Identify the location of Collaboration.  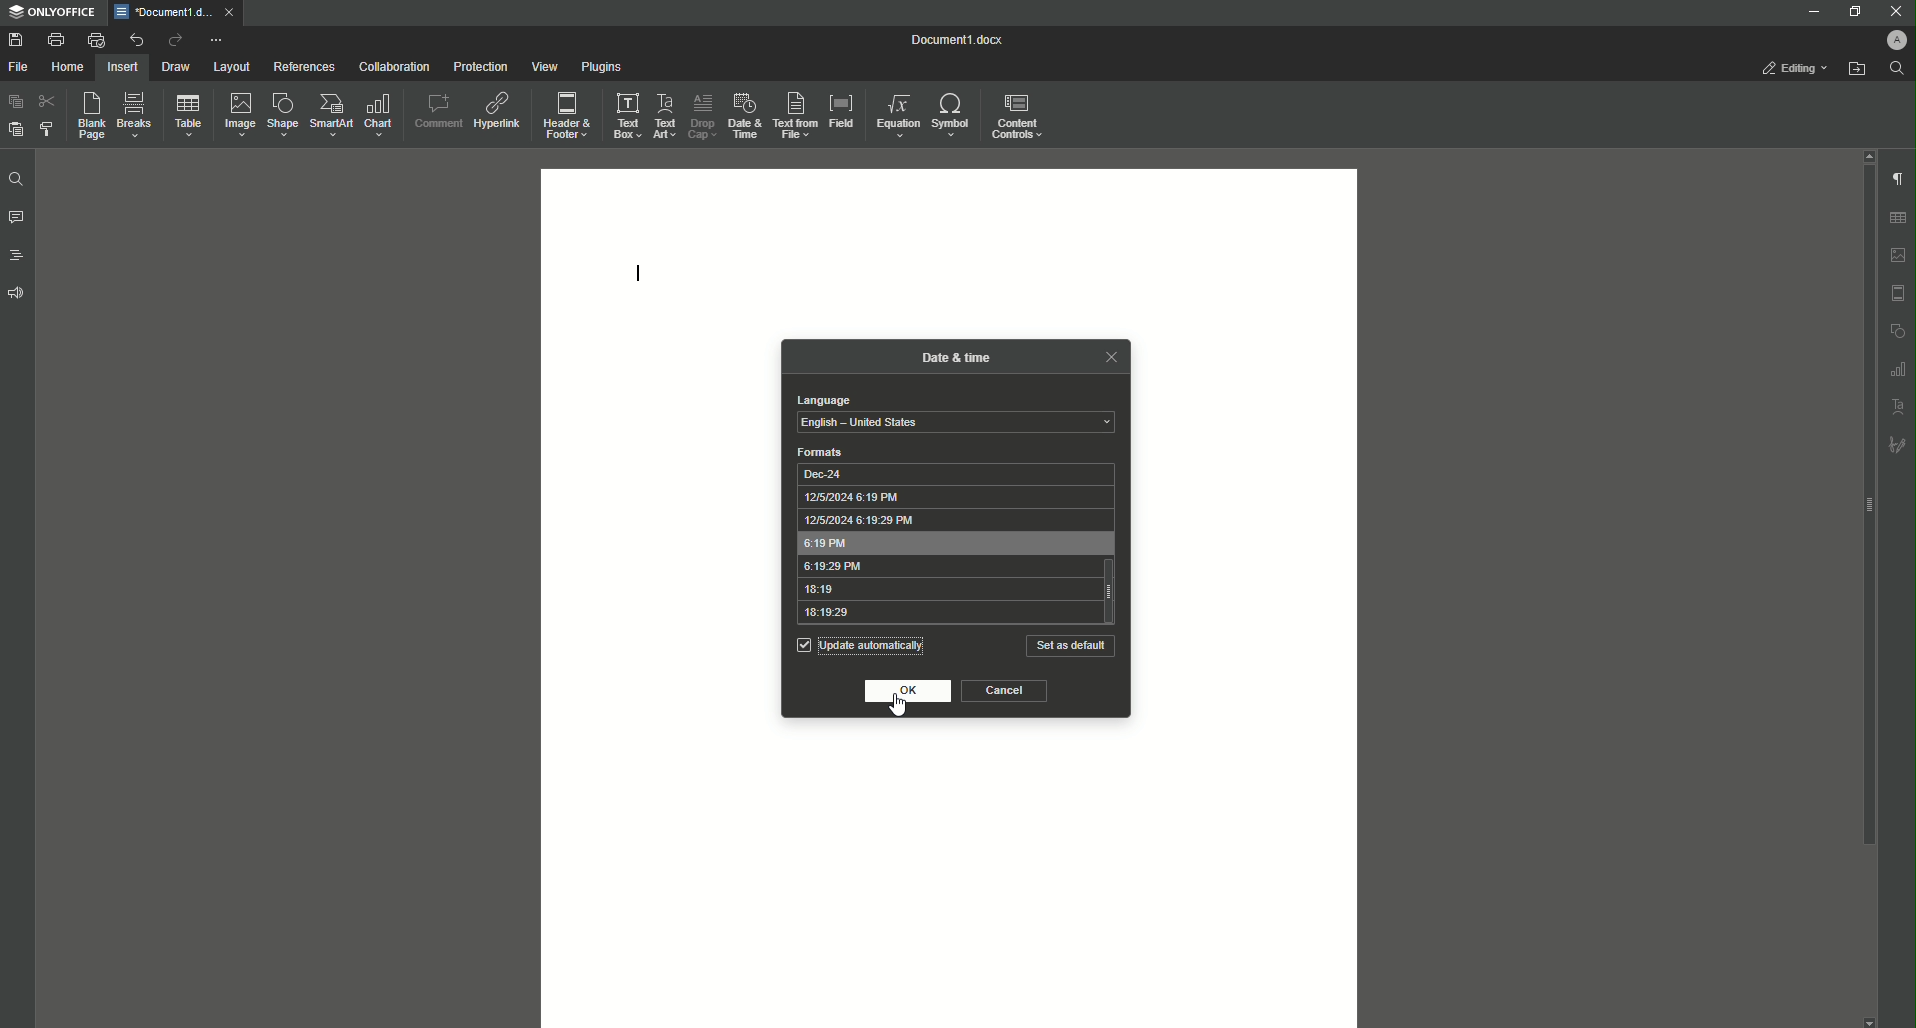
(390, 65).